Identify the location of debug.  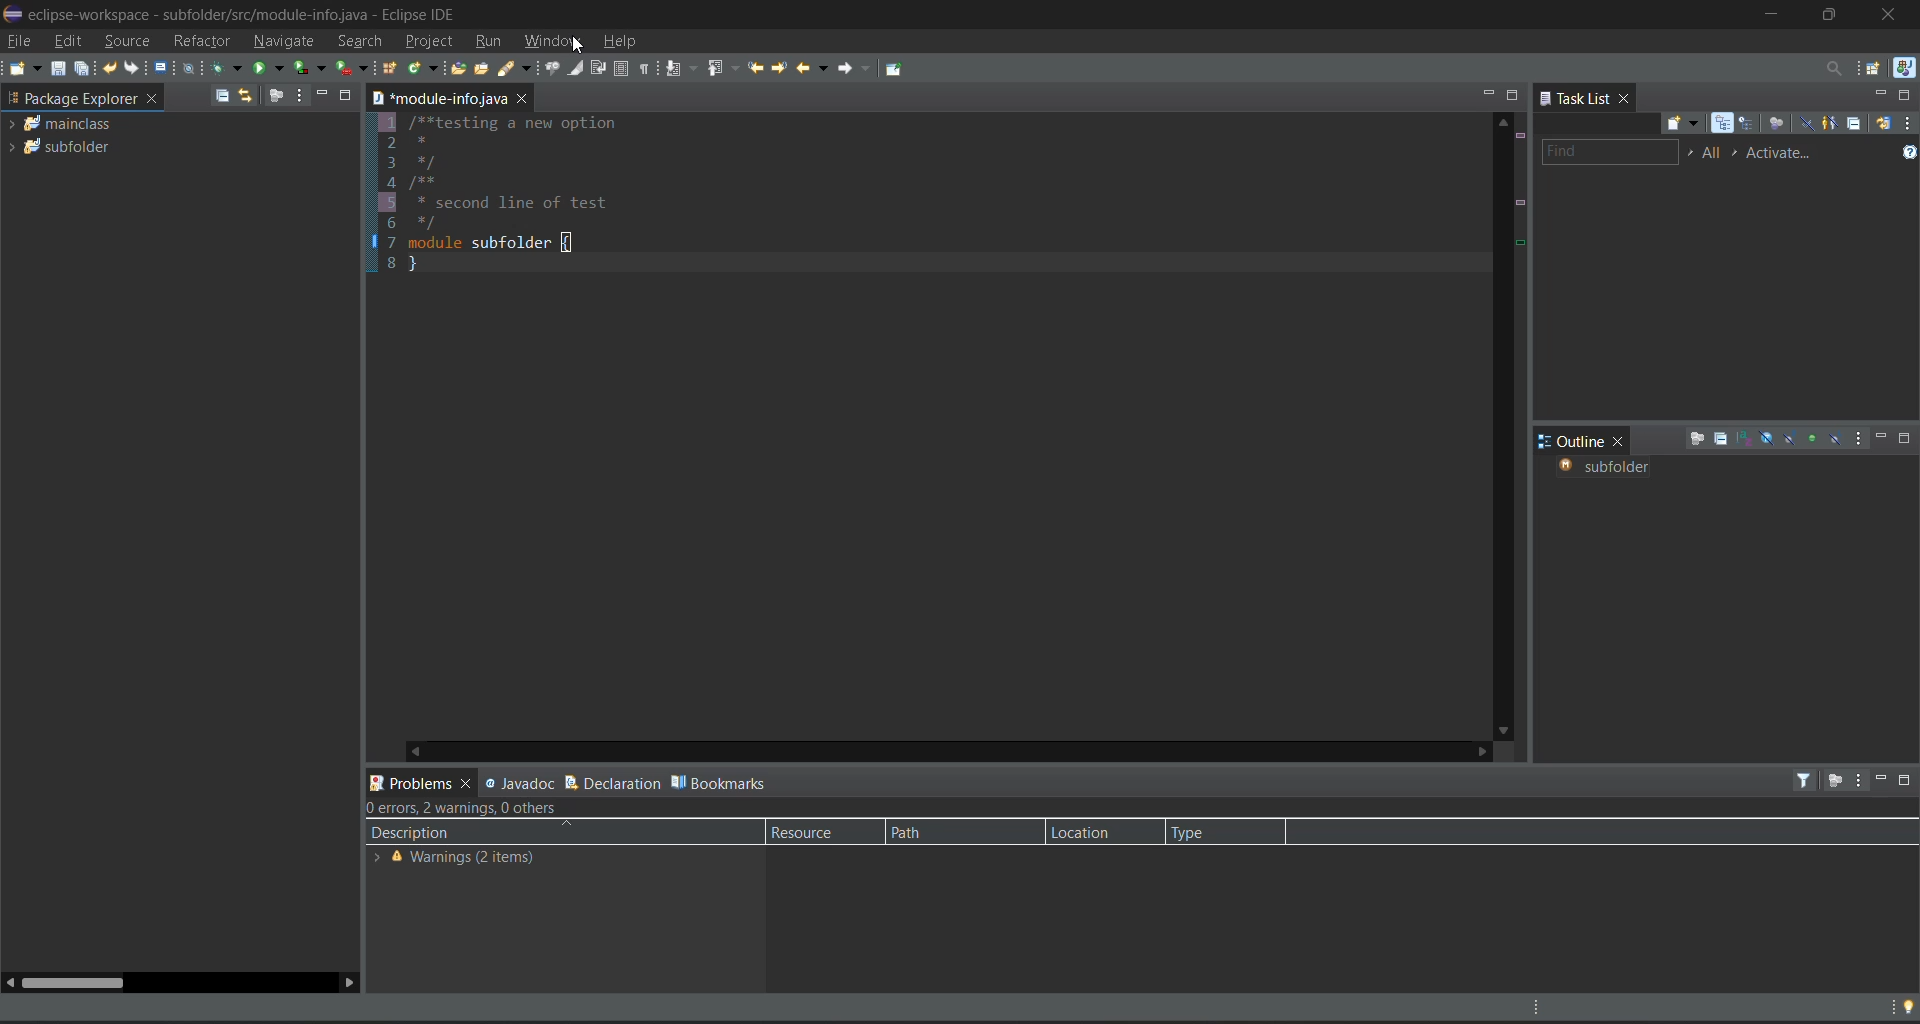
(229, 68).